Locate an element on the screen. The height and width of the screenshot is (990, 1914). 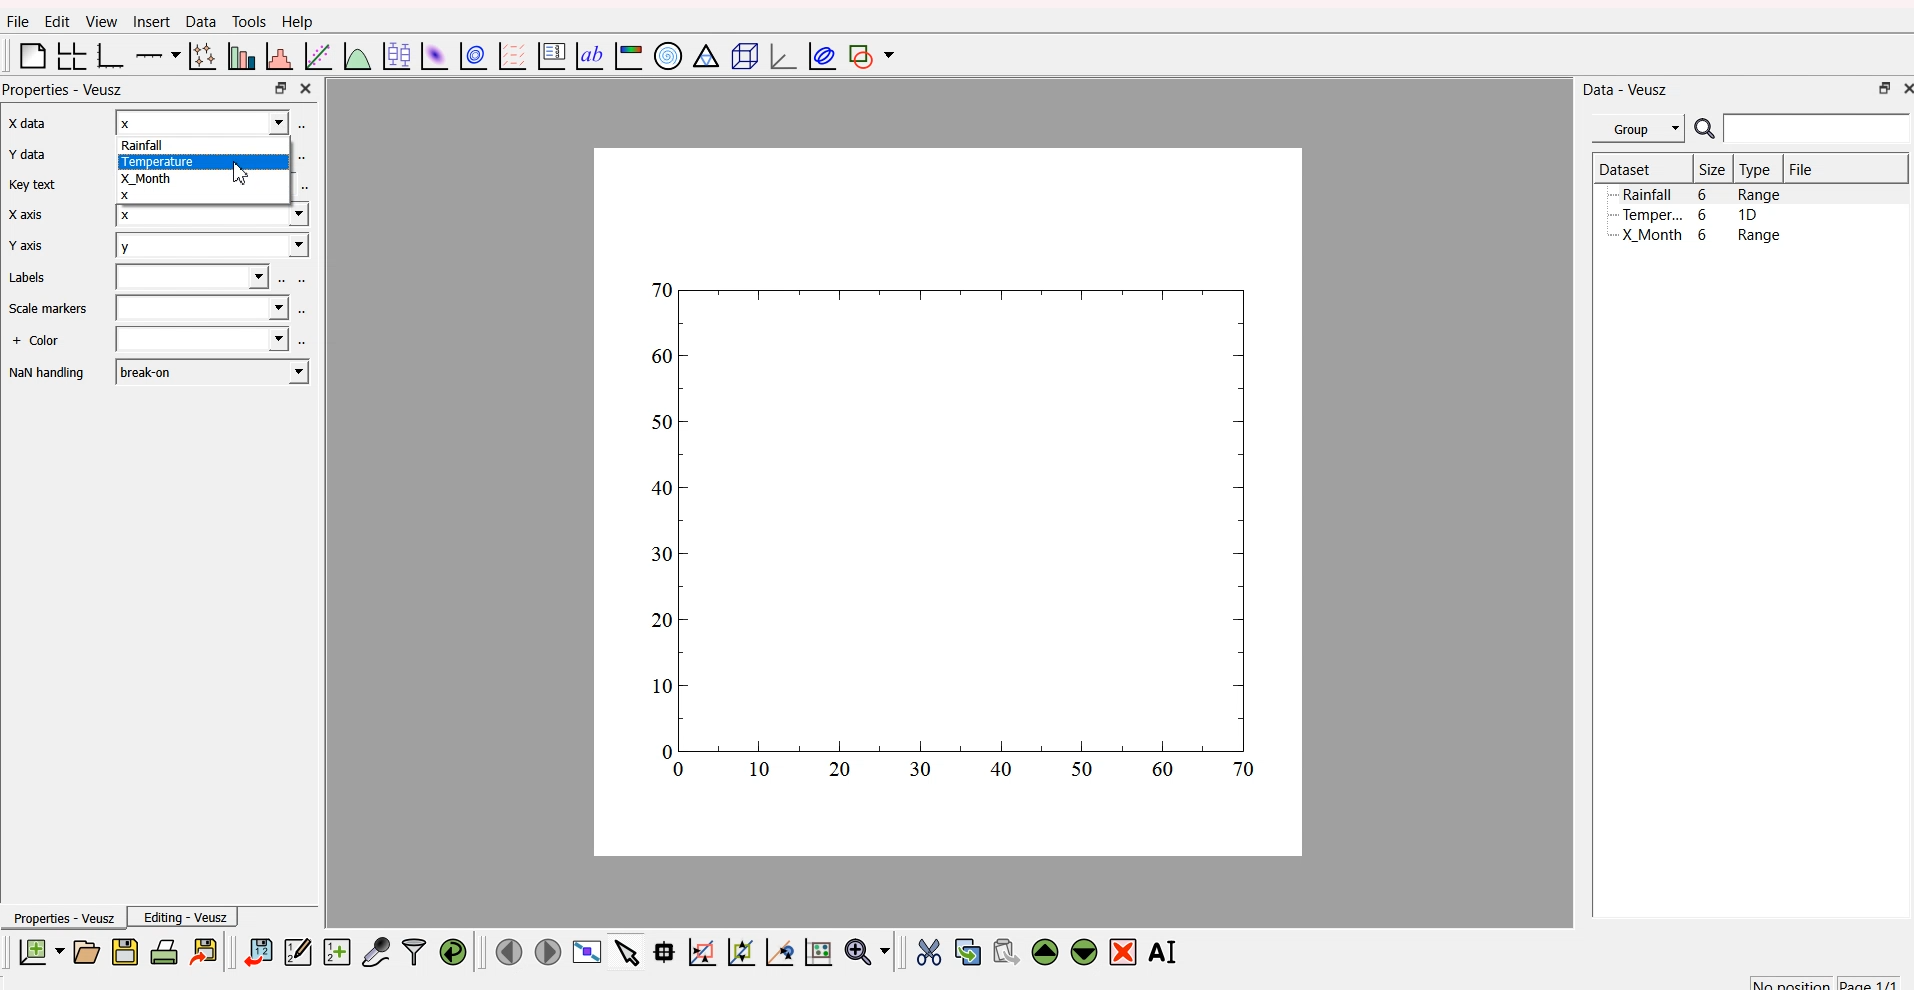
paste the widget from the clipboard is located at coordinates (1005, 951).